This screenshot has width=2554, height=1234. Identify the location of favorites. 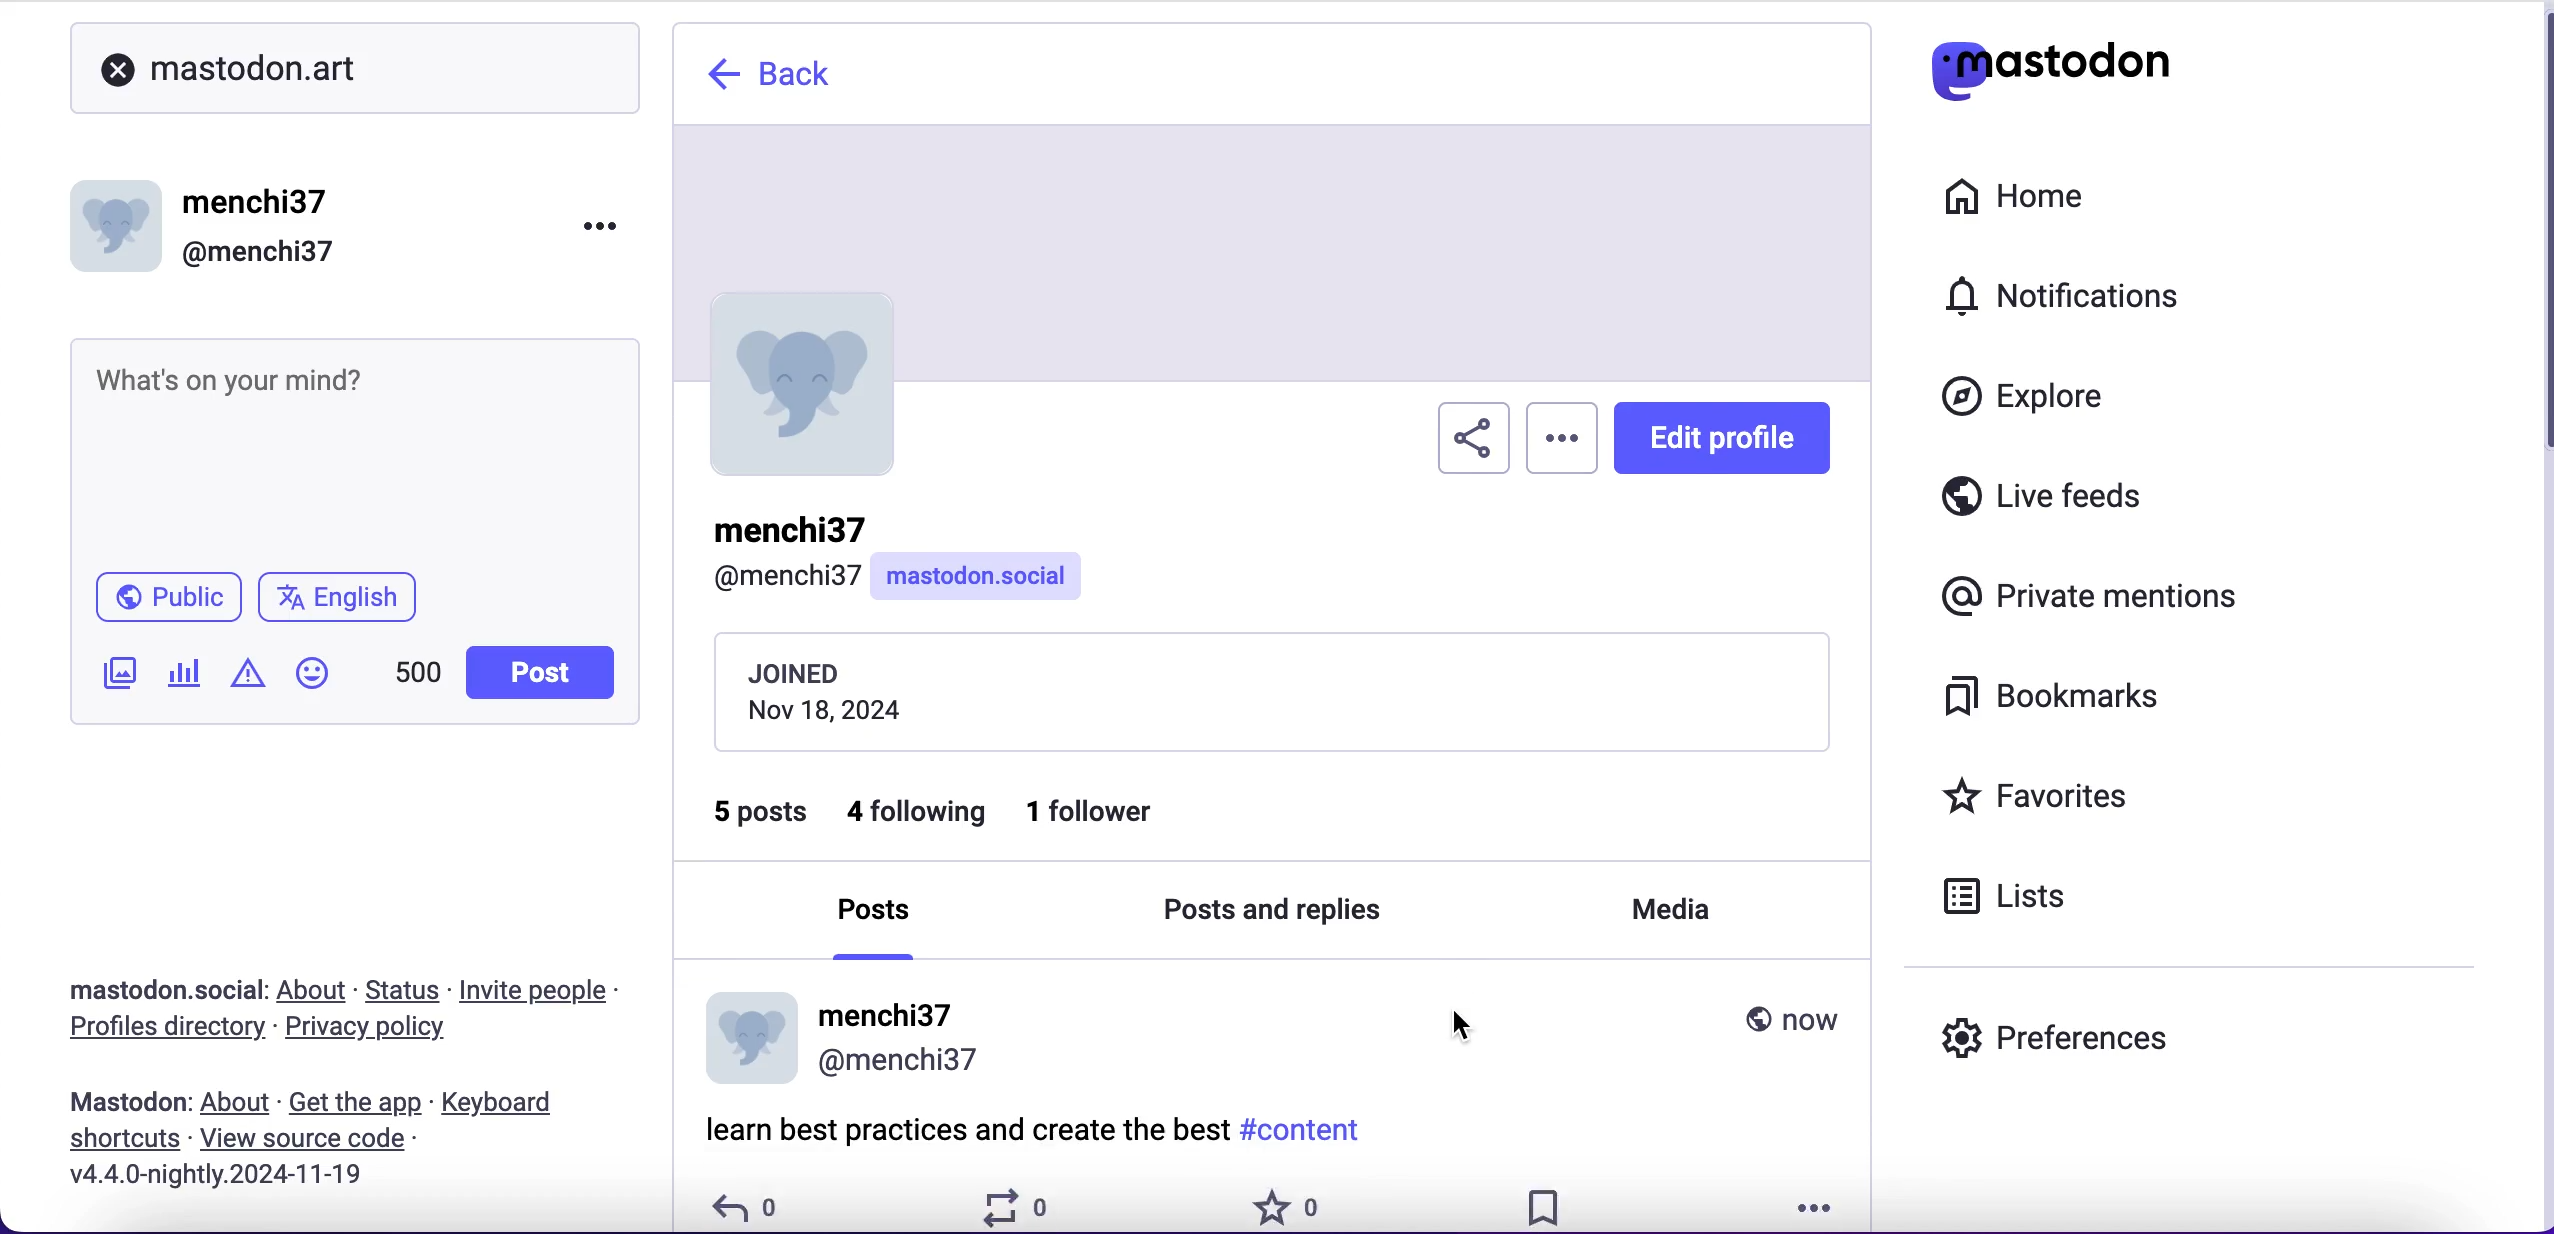
(2088, 795).